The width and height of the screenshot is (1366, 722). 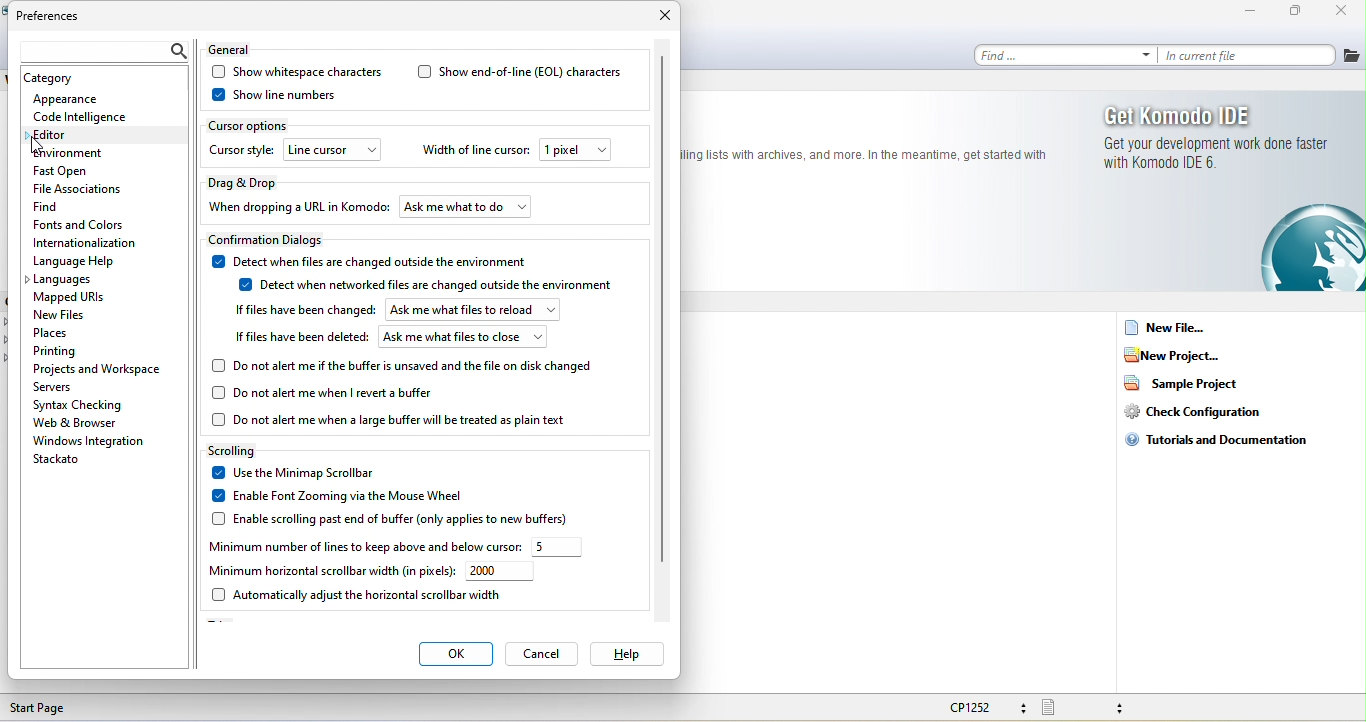 What do you see at coordinates (76, 297) in the screenshot?
I see `mapped urls` at bounding box center [76, 297].